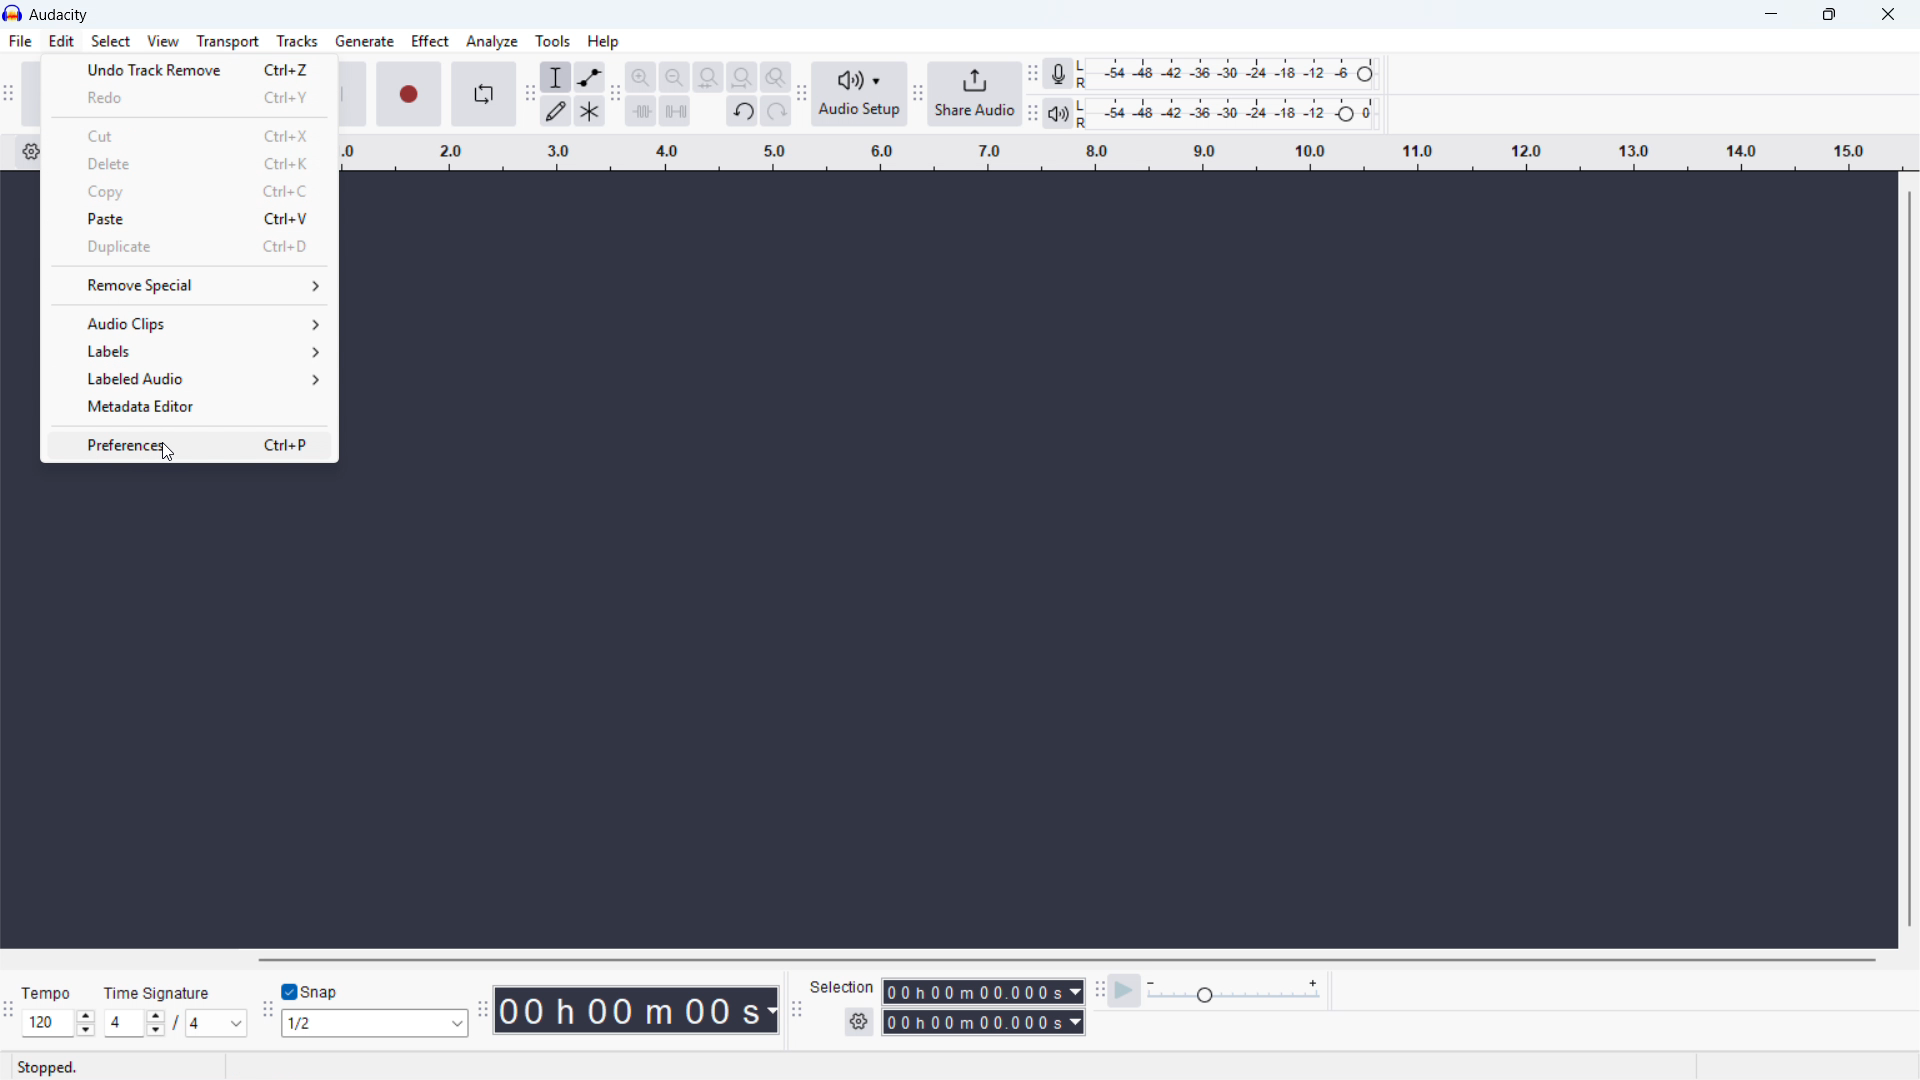 The image size is (1920, 1080). I want to click on selection settings, so click(860, 1022).